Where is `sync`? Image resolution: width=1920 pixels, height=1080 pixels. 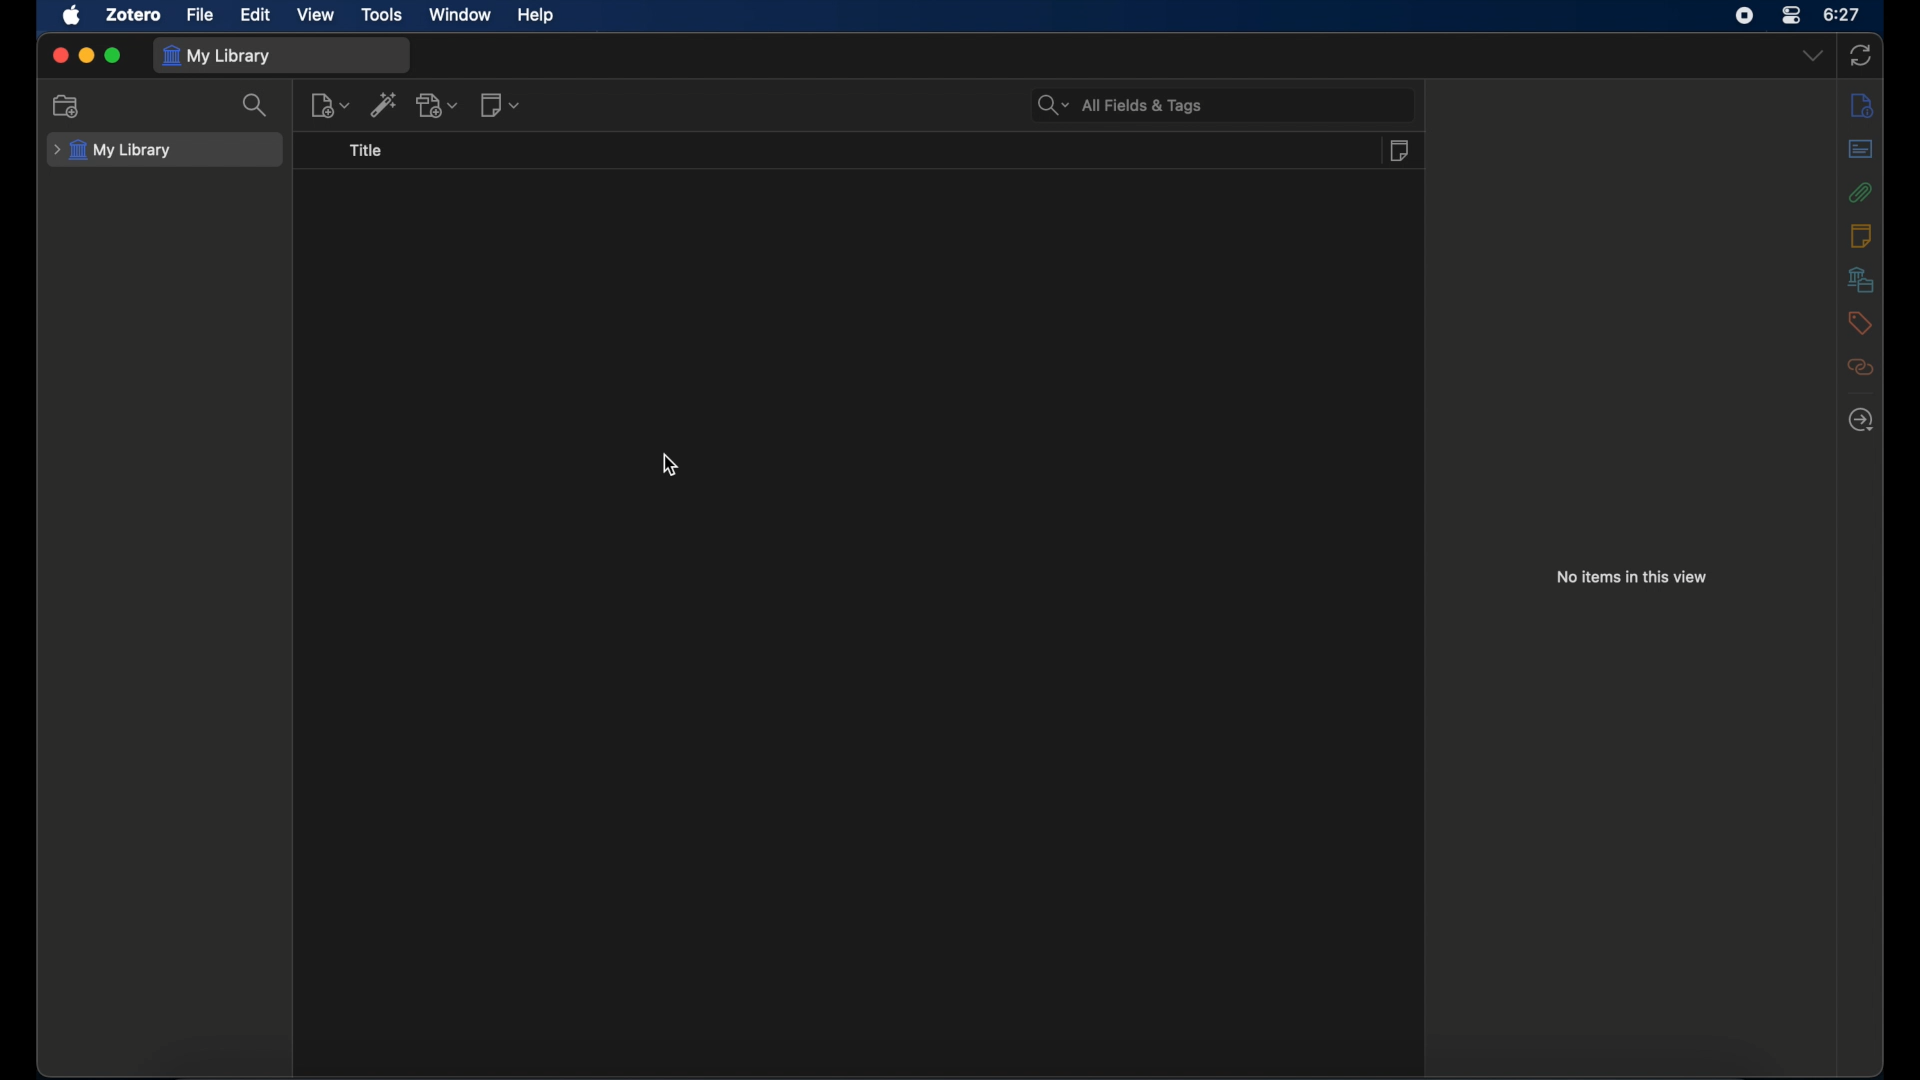 sync is located at coordinates (1861, 56).